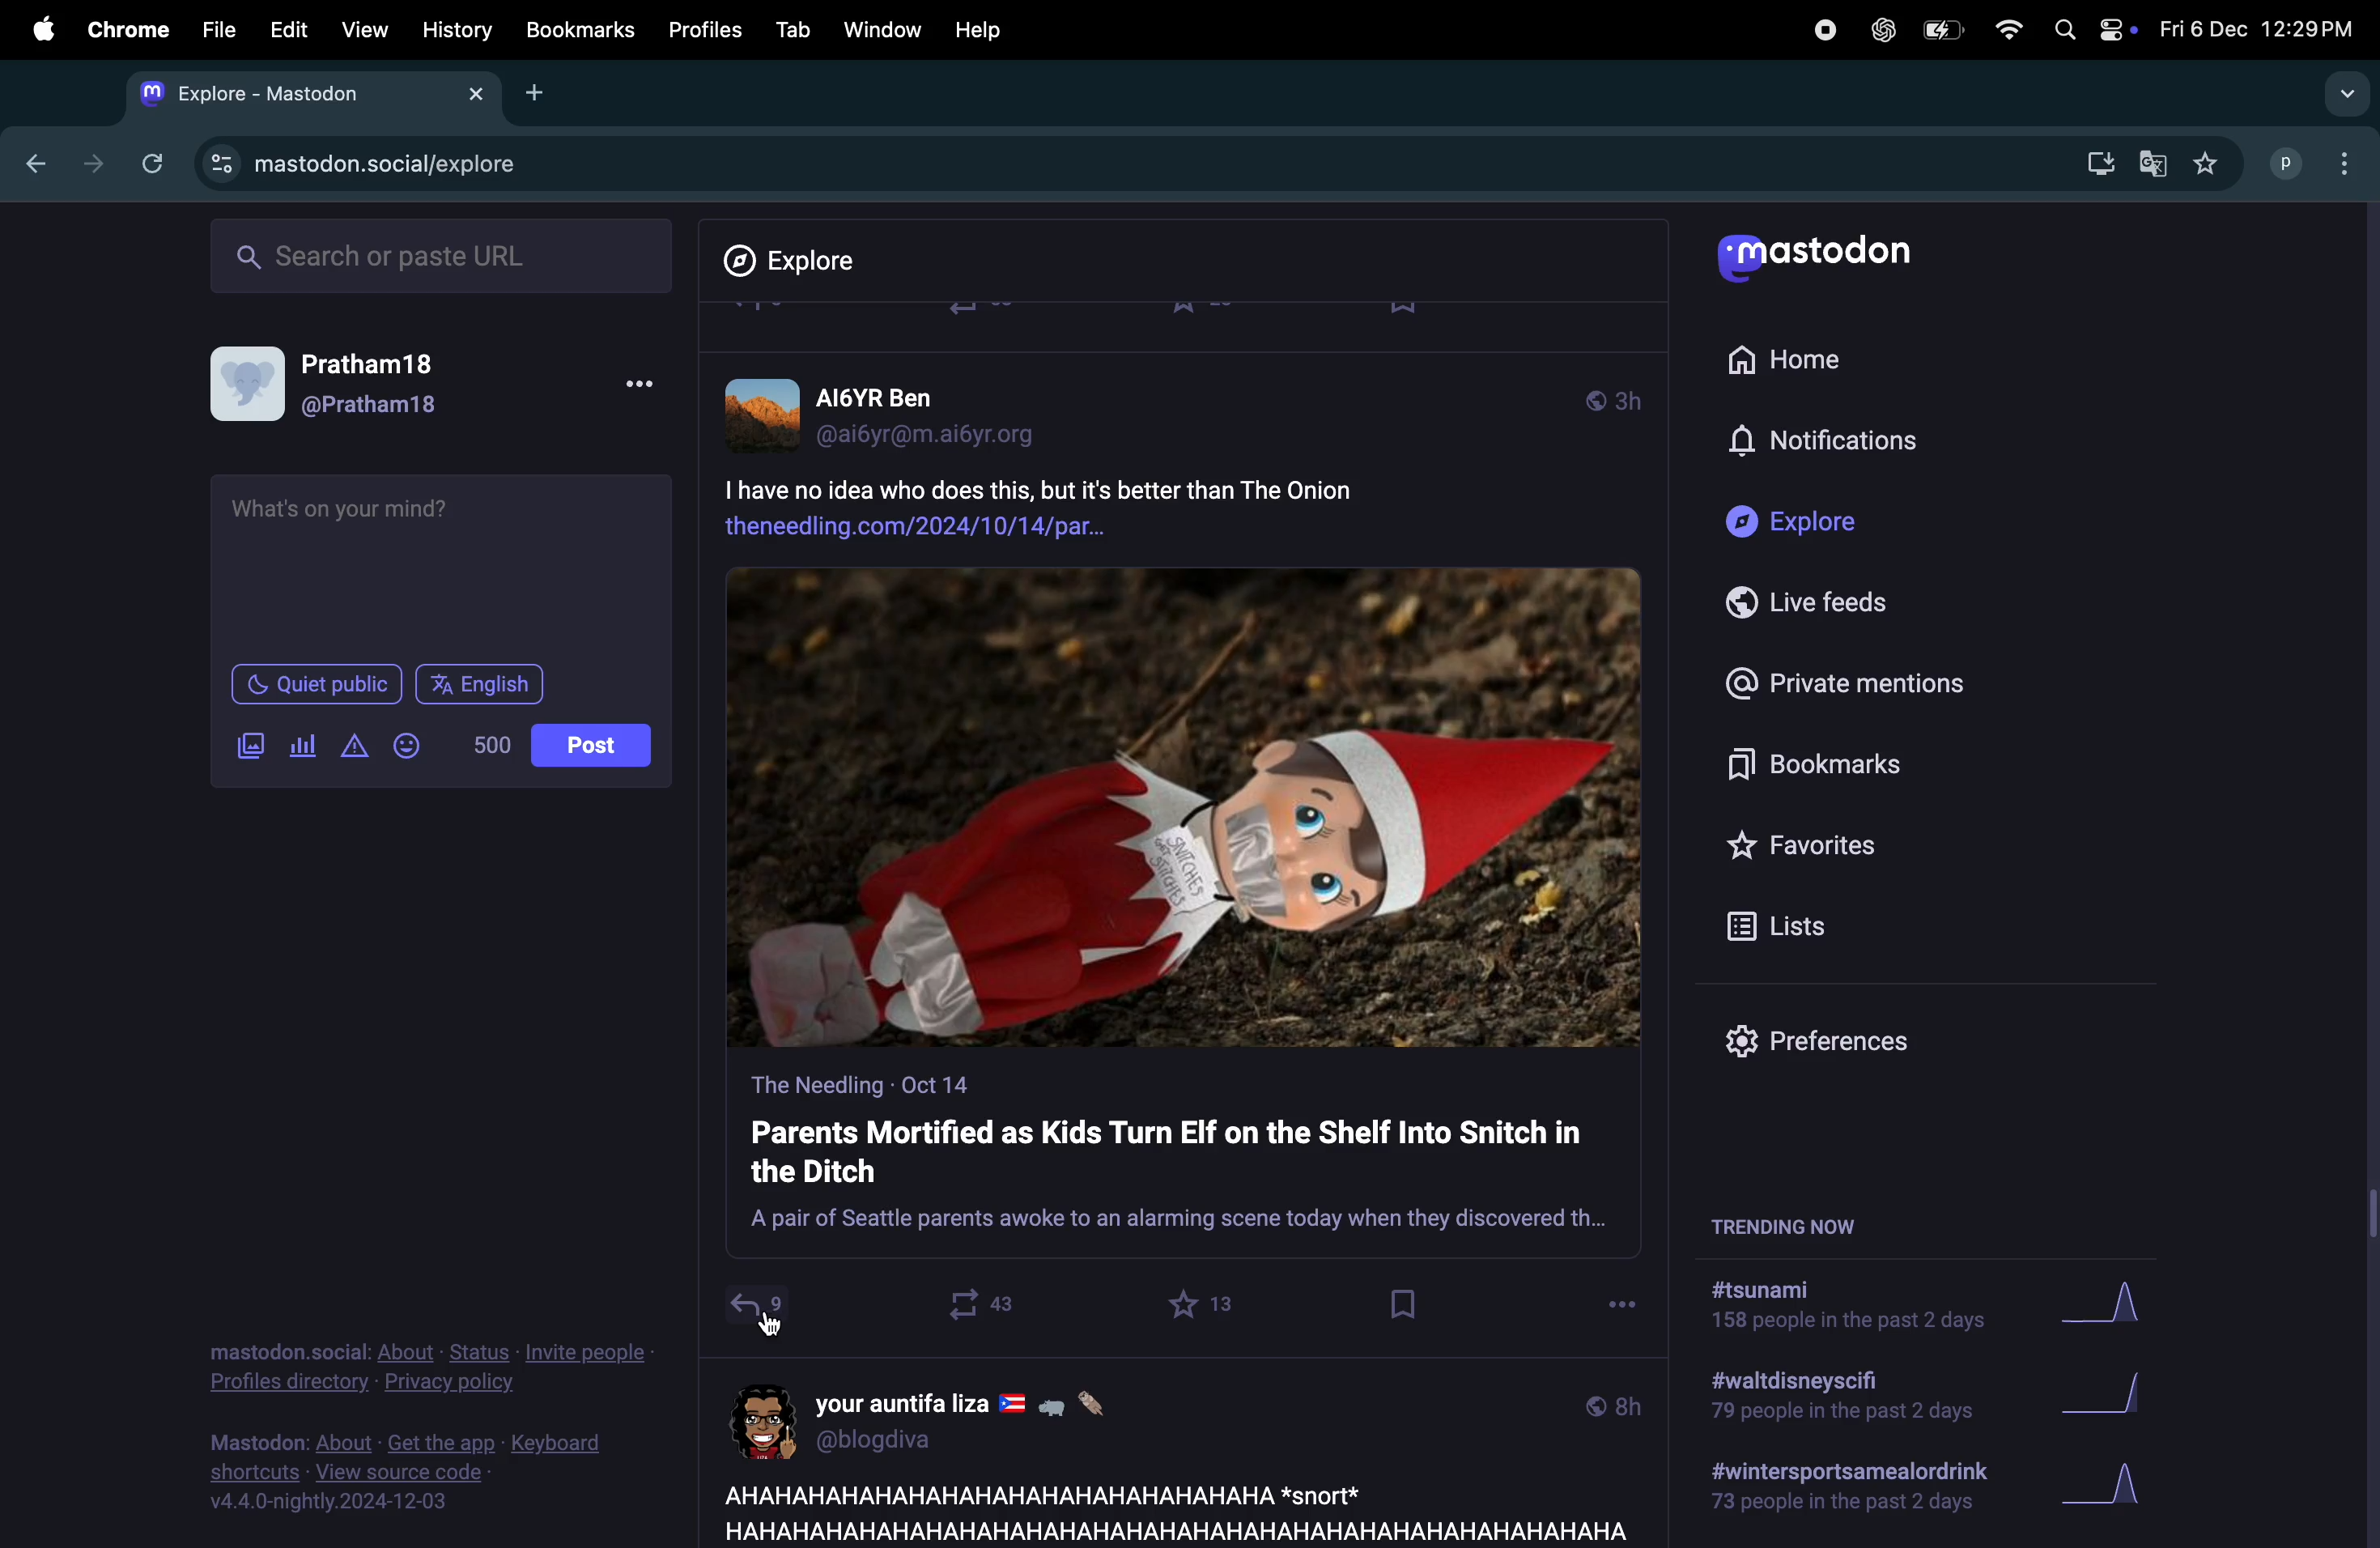 This screenshot has height=1548, width=2380. Describe the element at coordinates (637, 390) in the screenshot. I see `options` at that location.